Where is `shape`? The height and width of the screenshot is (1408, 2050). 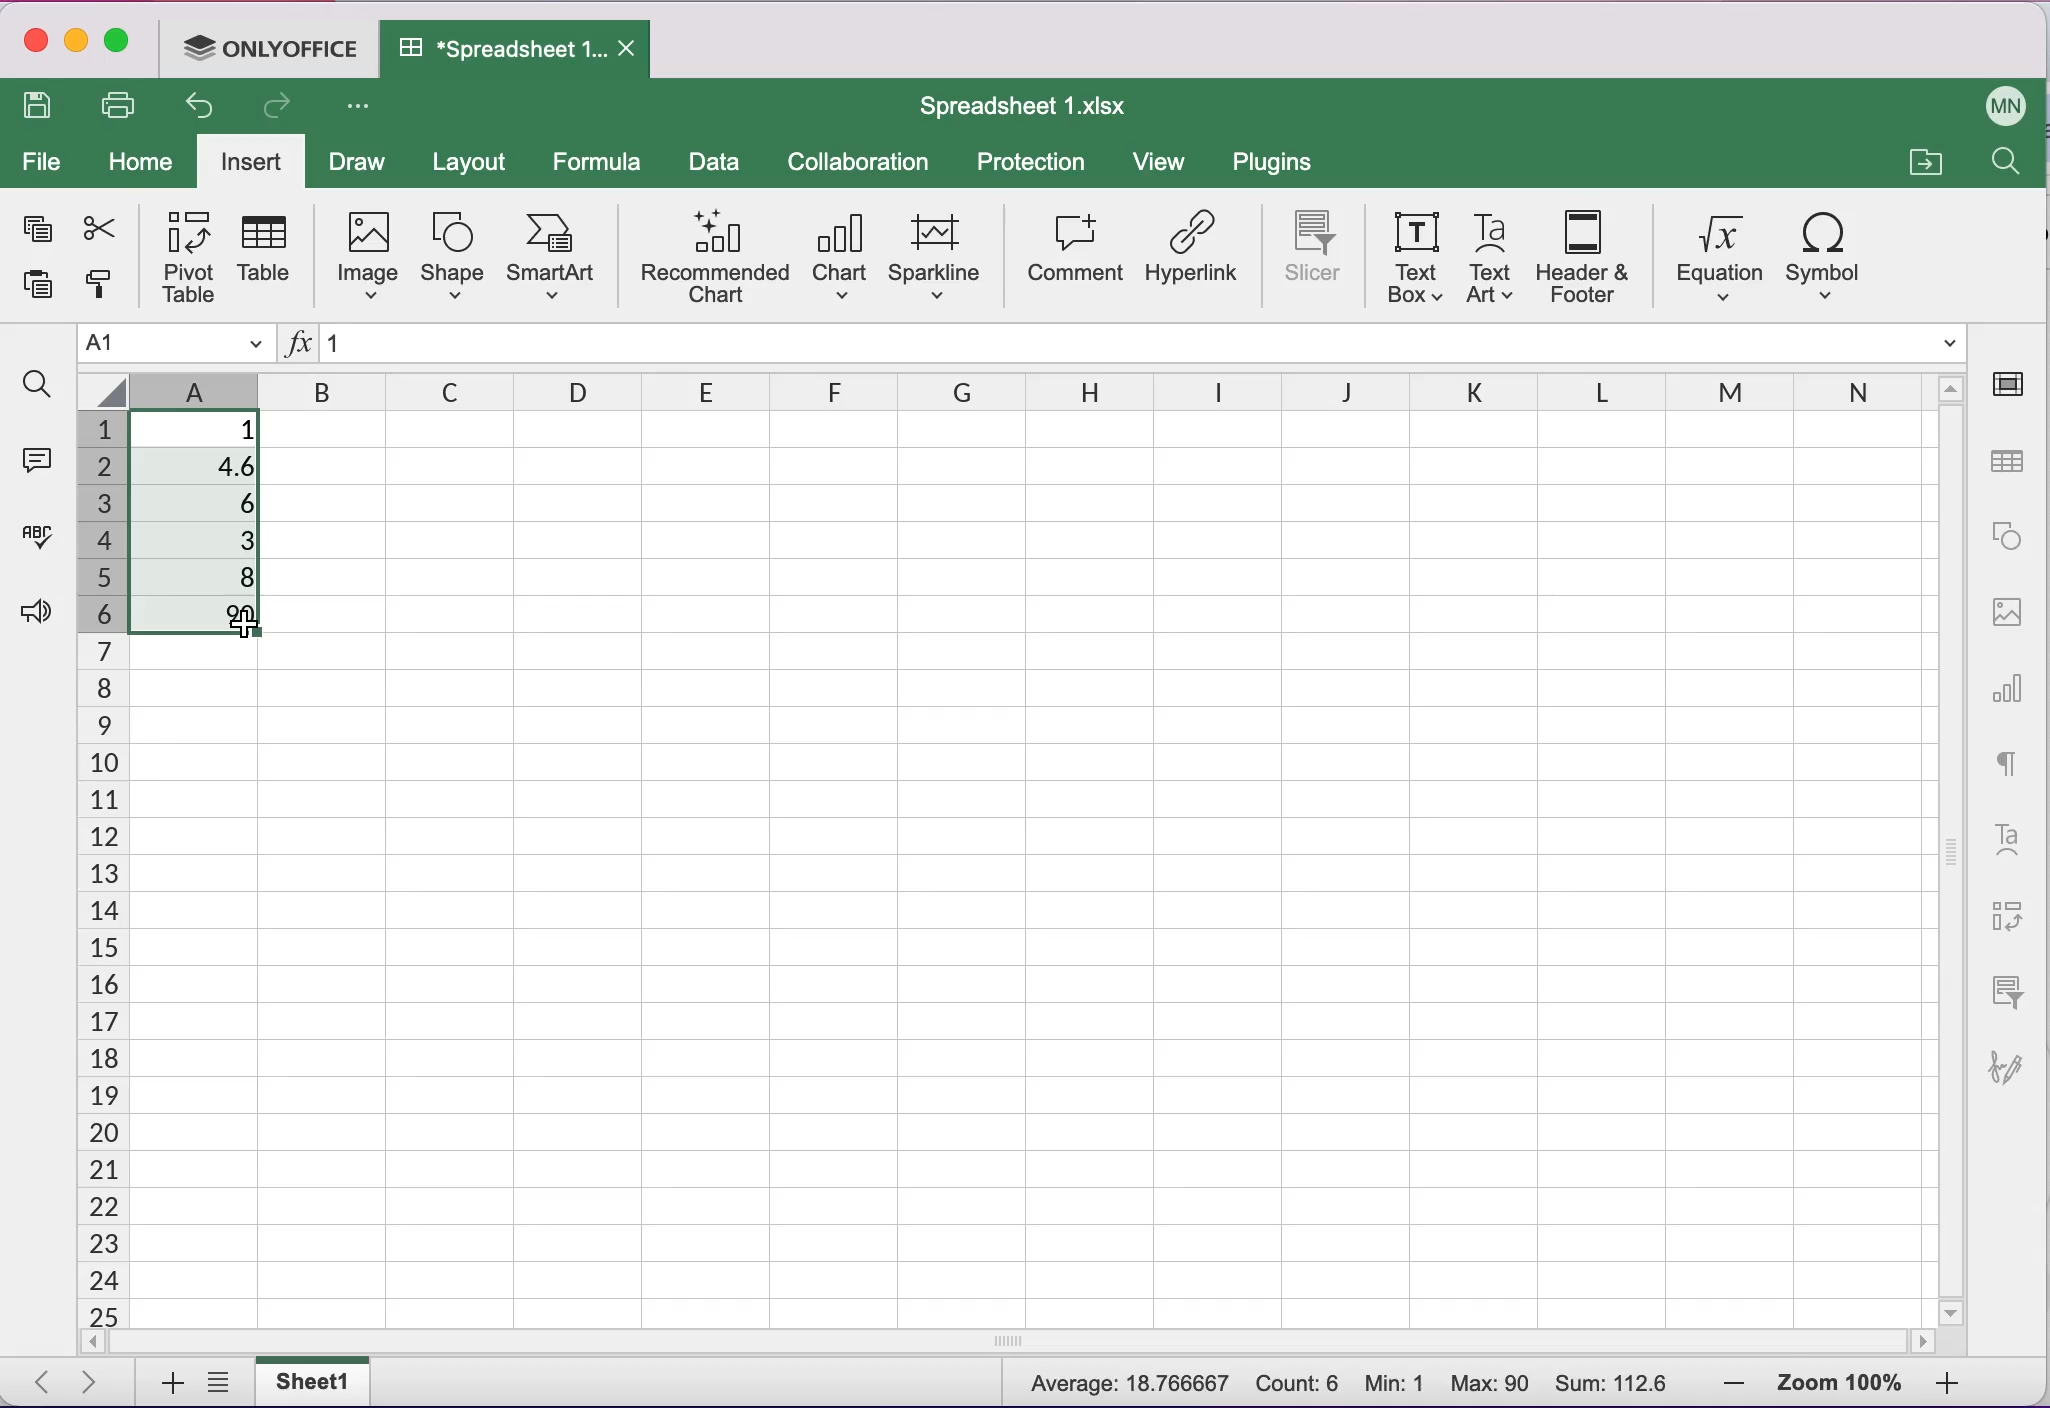 shape is located at coordinates (450, 261).